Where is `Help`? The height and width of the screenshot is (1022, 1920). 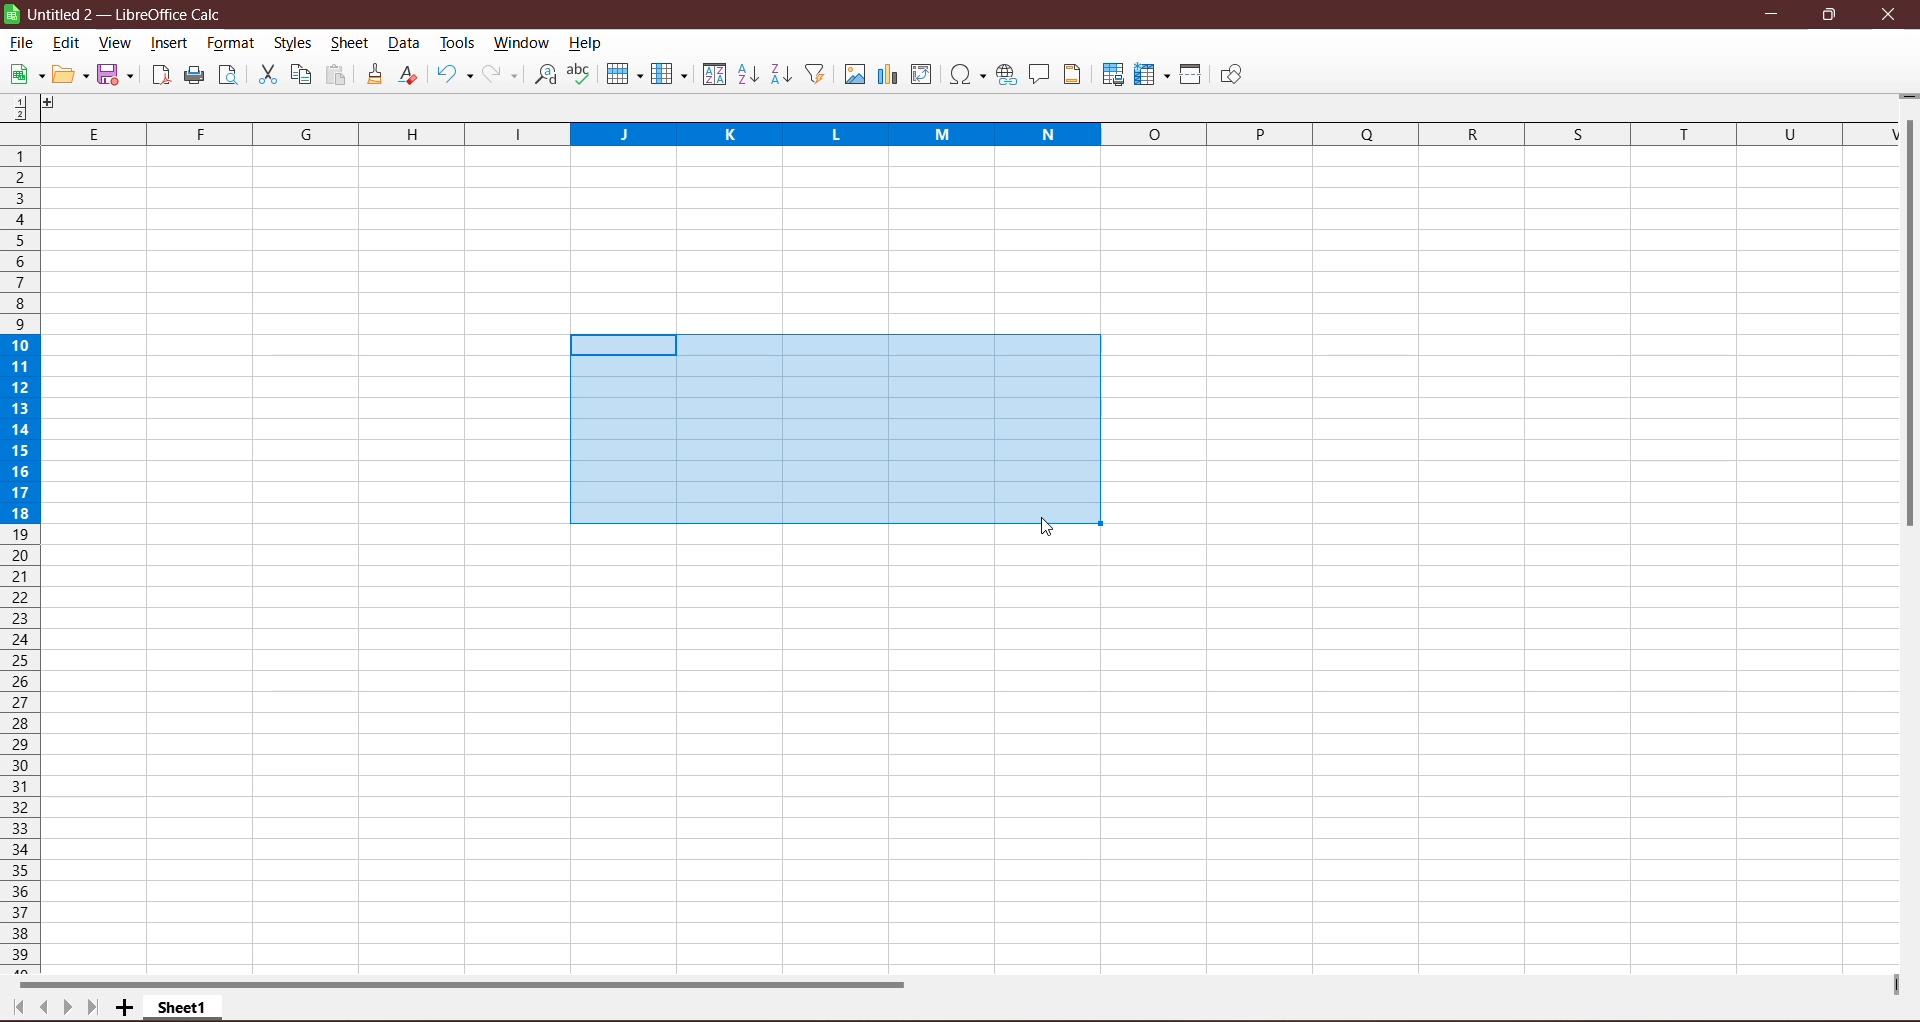 Help is located at coordinates (586, 45).